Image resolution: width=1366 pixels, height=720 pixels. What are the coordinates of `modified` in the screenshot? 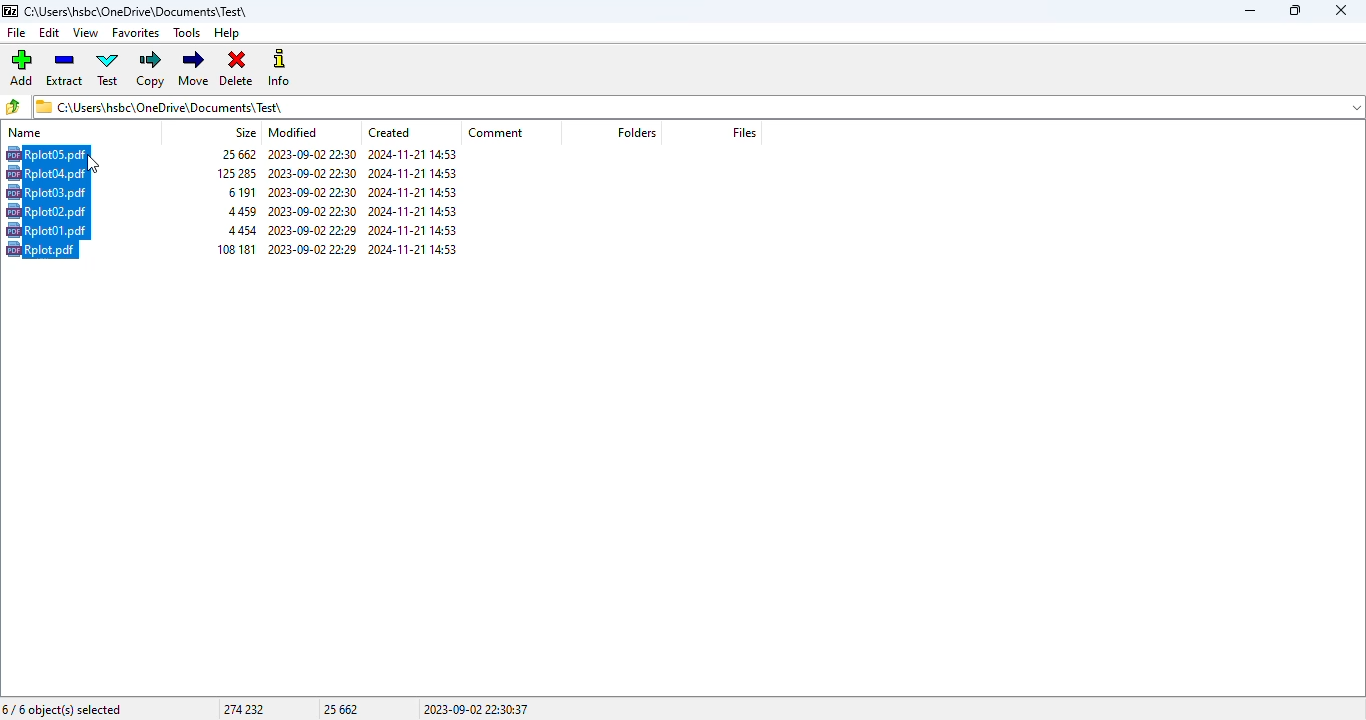 It's located at (293, 132).